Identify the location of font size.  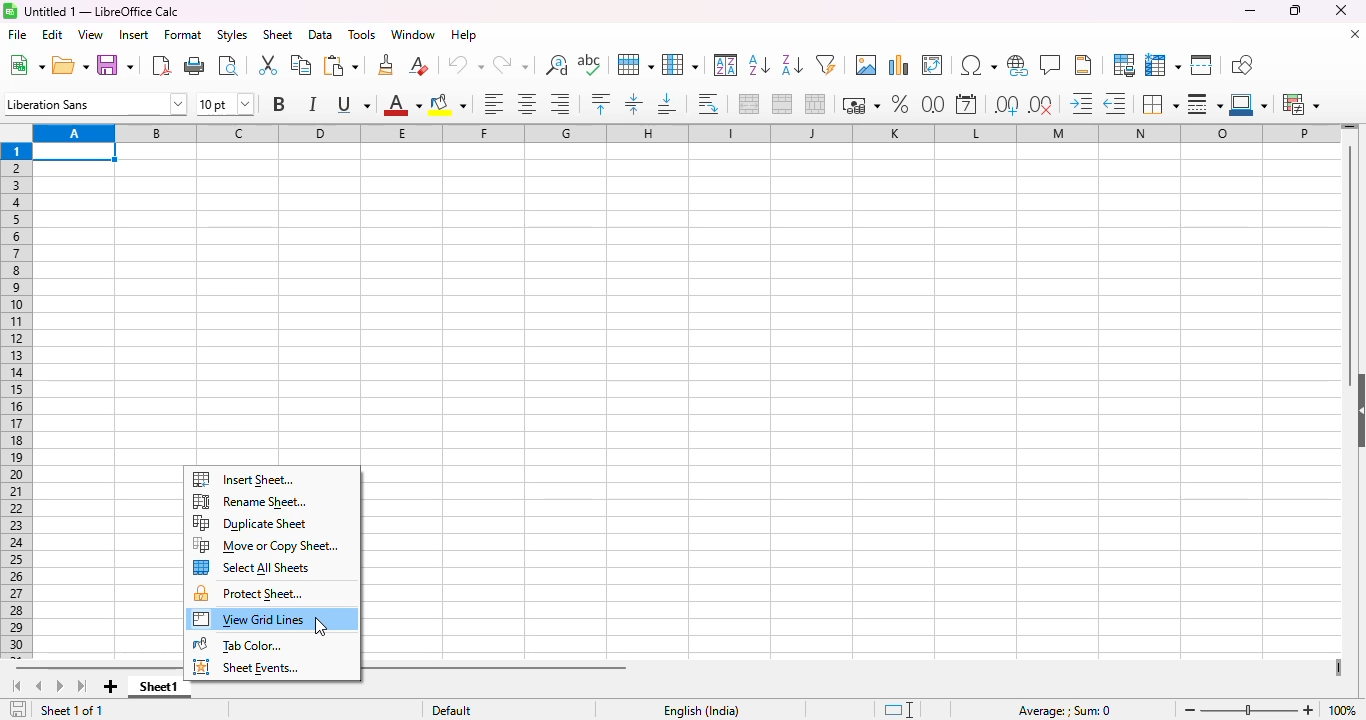
(225, 104).